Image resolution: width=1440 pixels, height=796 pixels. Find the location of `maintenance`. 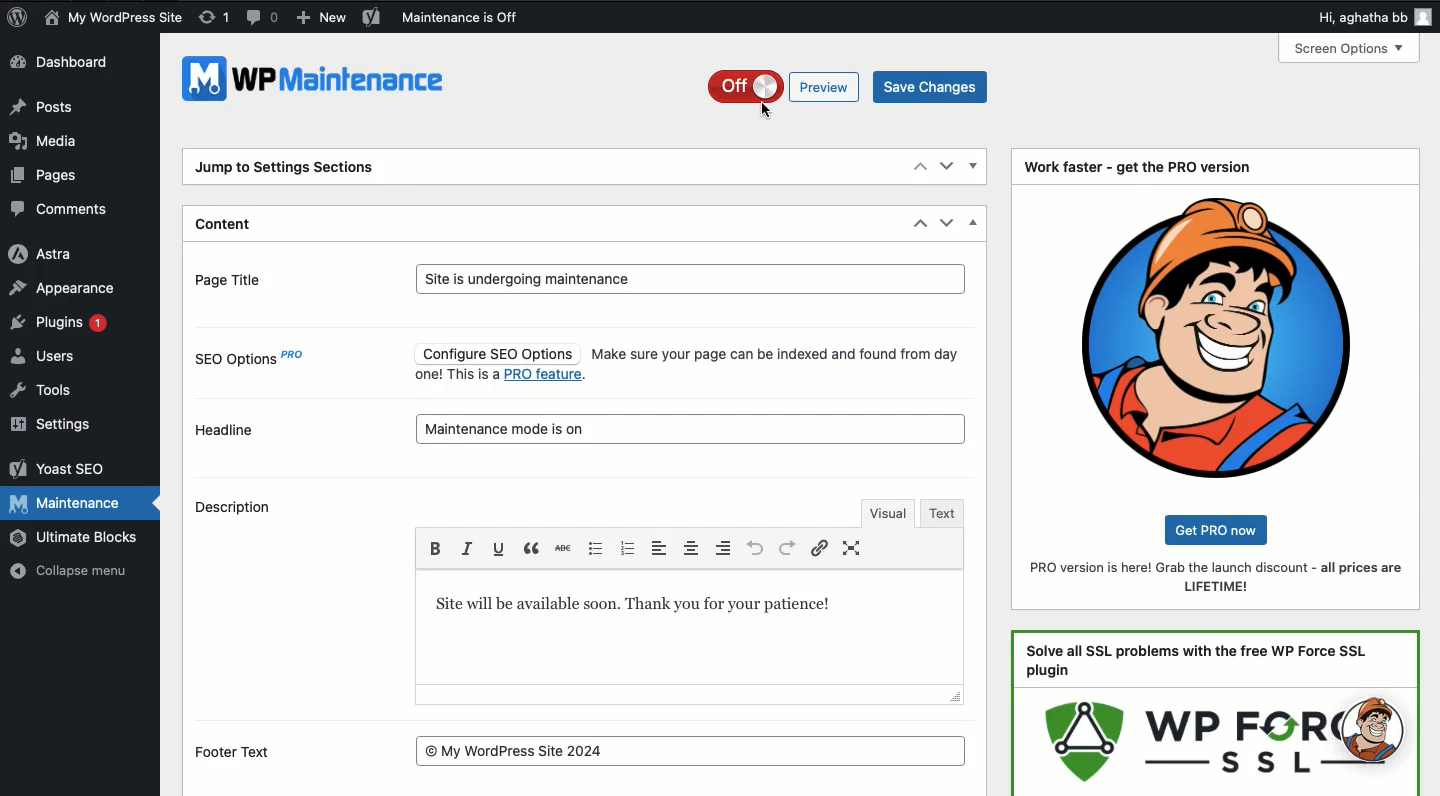

maintenance is located at coordinates (693, 427).